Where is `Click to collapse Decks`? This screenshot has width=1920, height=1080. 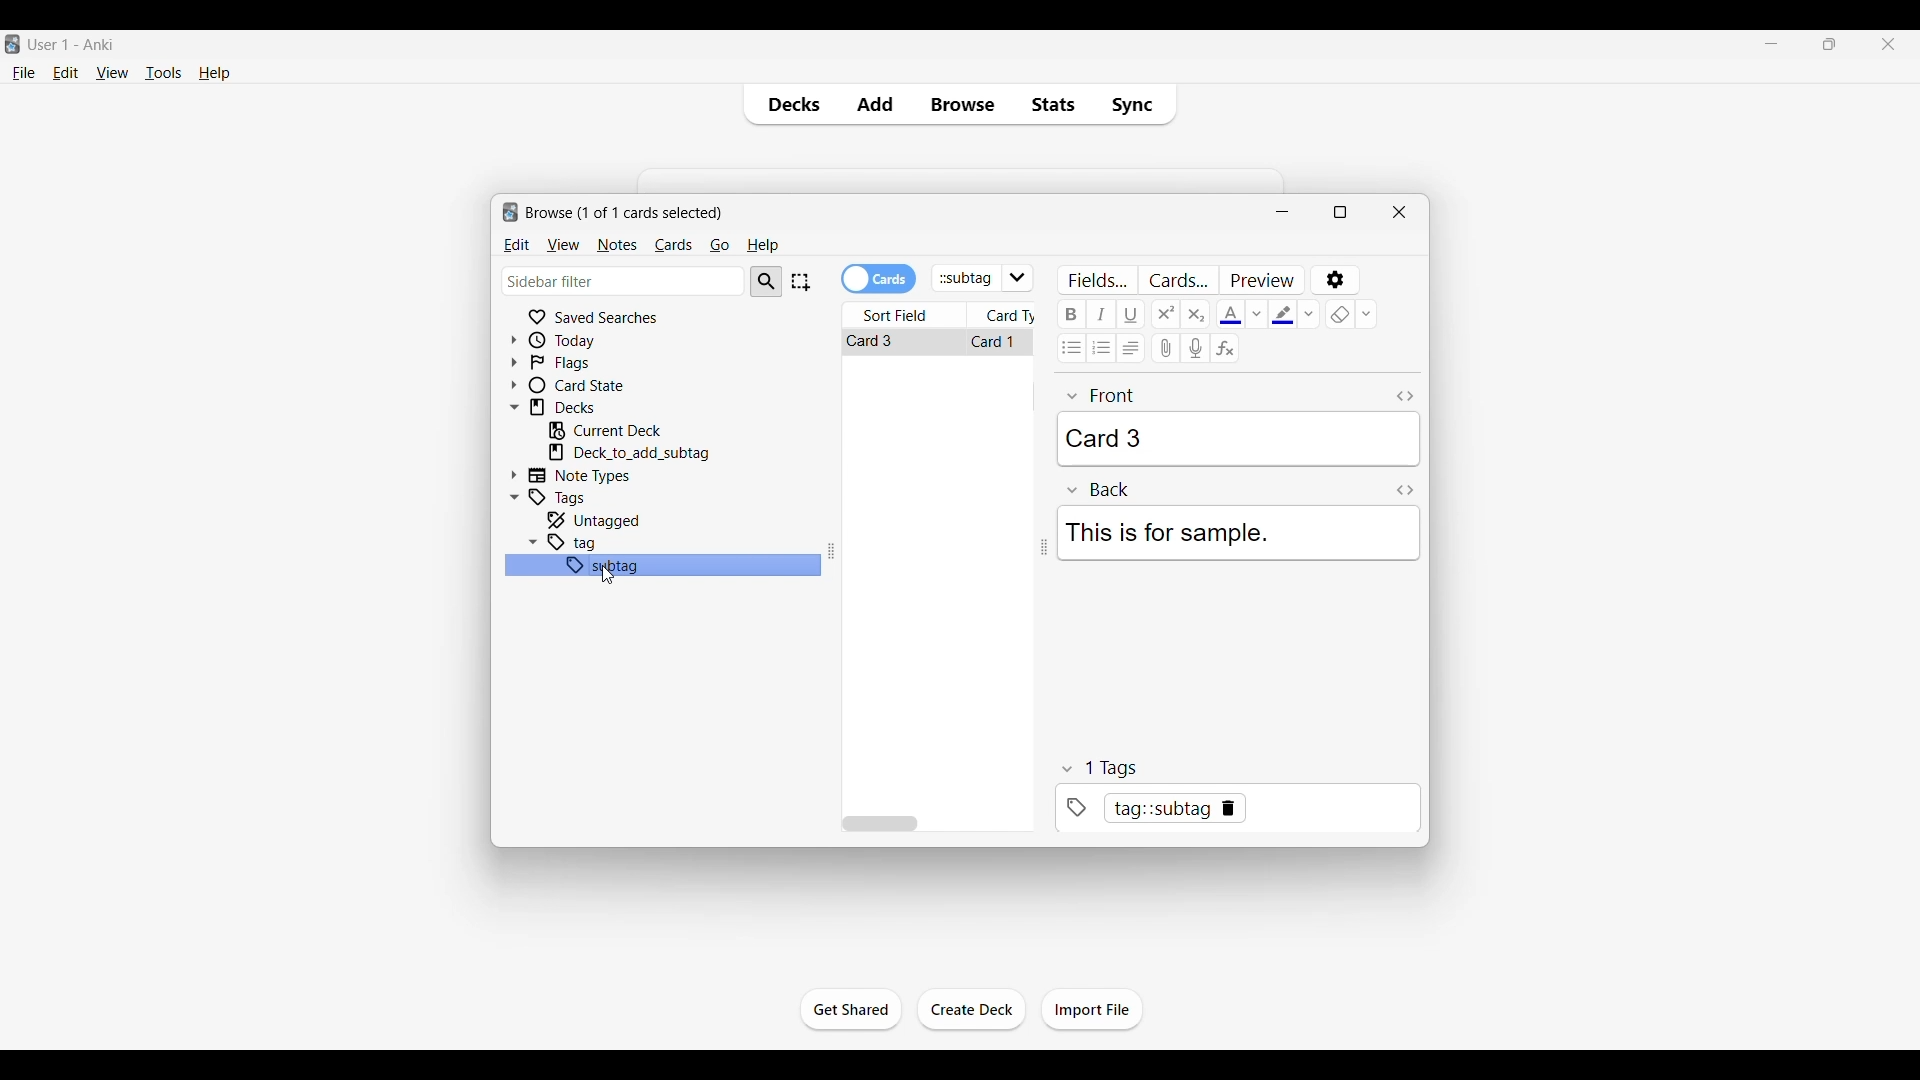 Click to collapse Decks is located at coordinates (514, 408).